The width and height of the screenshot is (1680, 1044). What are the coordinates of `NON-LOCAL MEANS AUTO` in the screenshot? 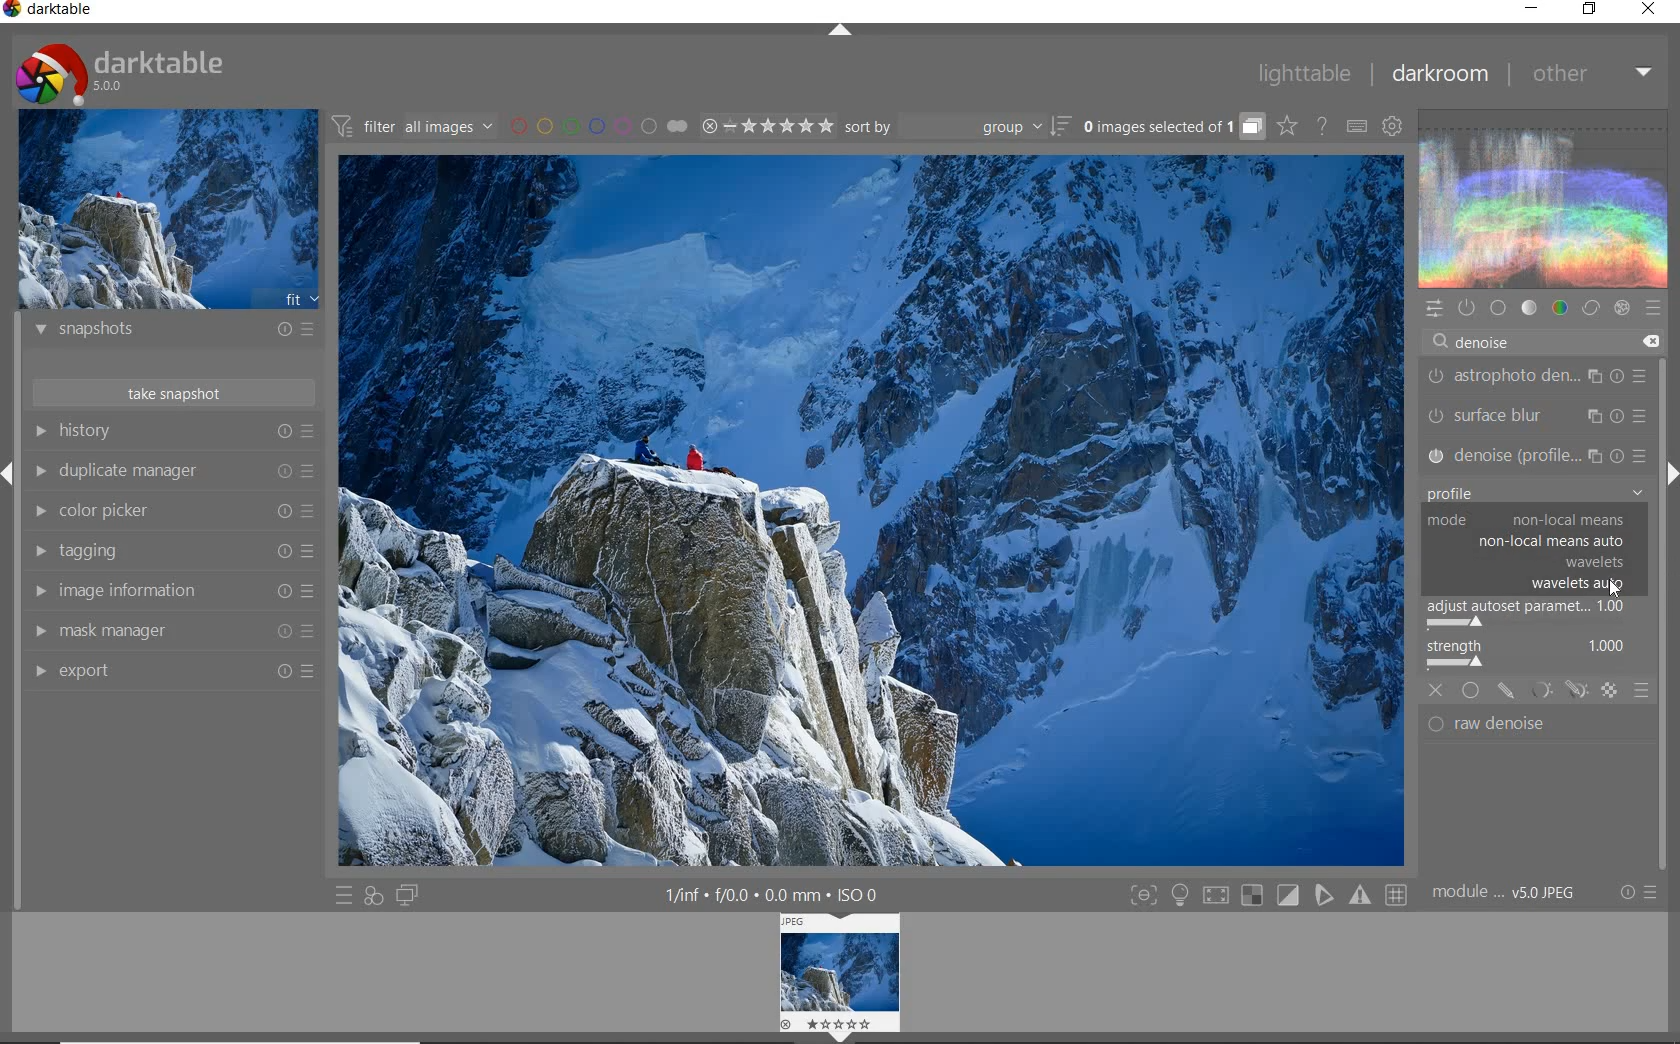 It's located at (1552, 542).